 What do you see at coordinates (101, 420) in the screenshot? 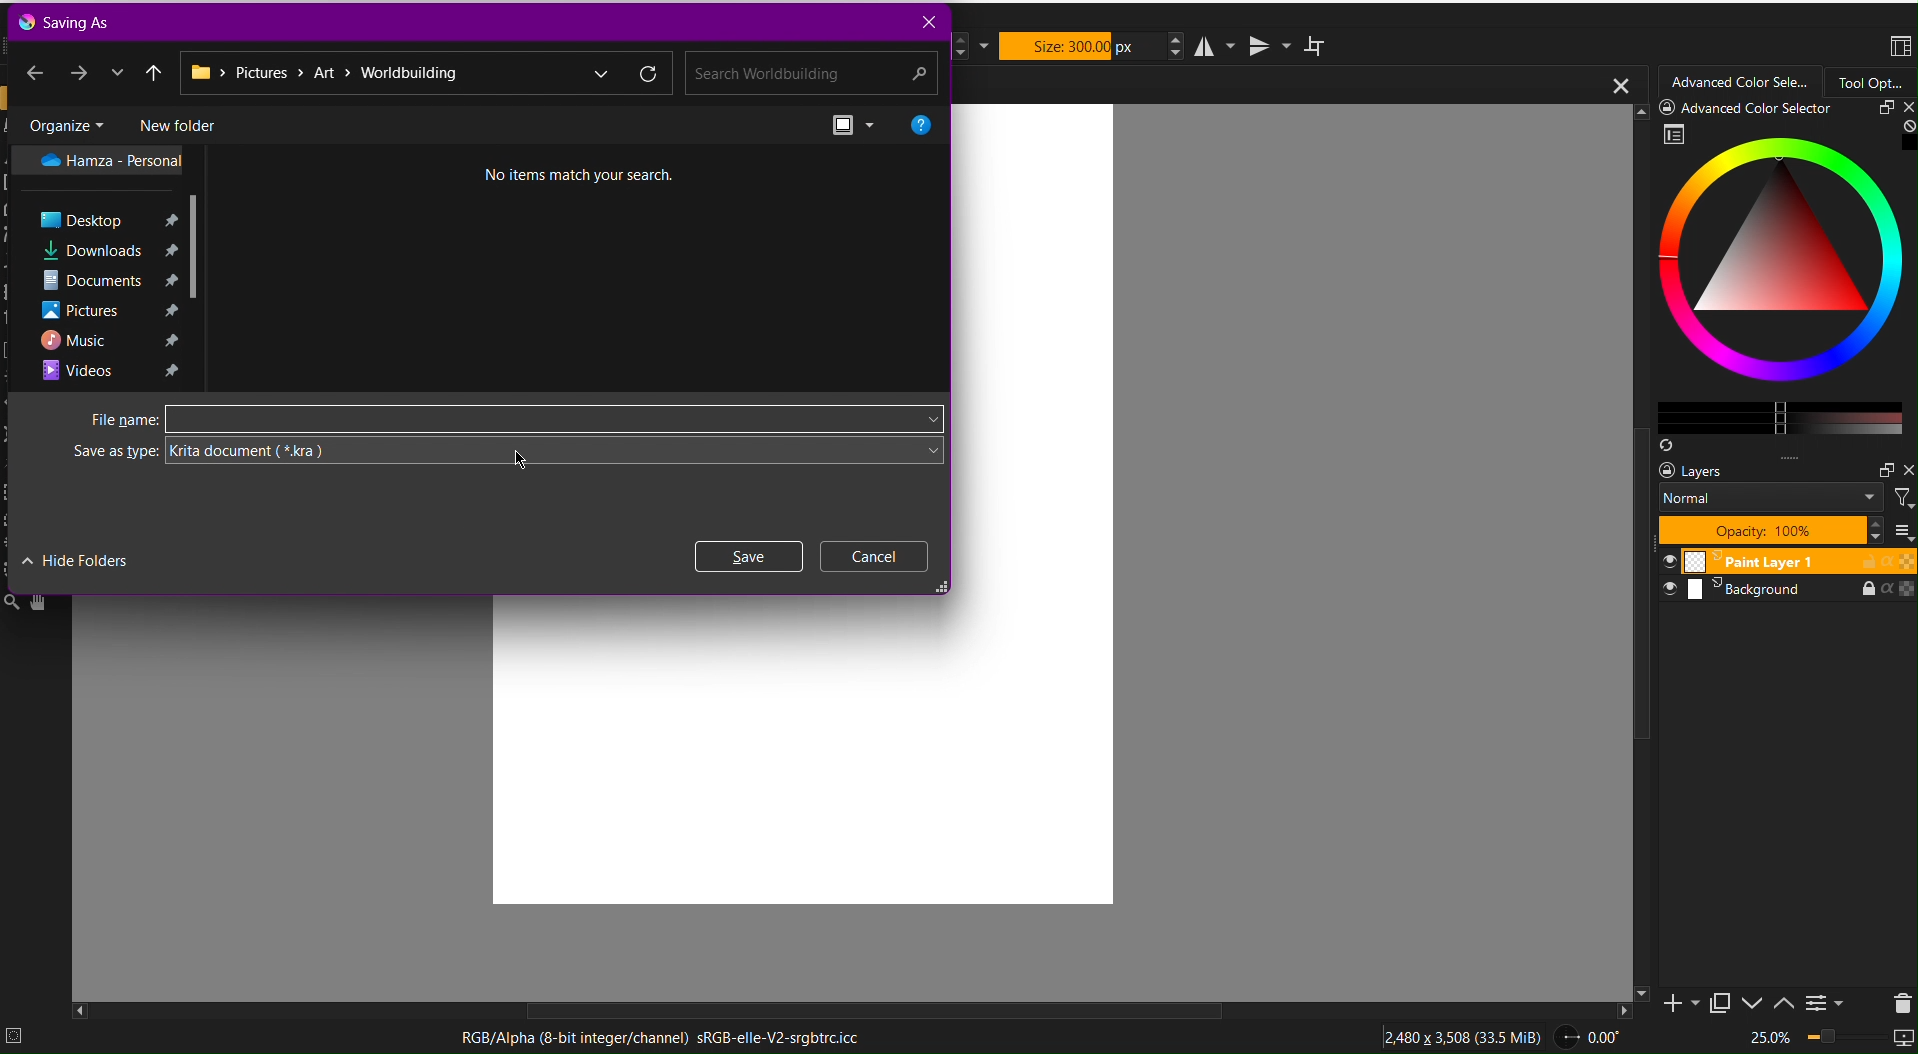
I see `File name:` at bounding box center [101, 420].